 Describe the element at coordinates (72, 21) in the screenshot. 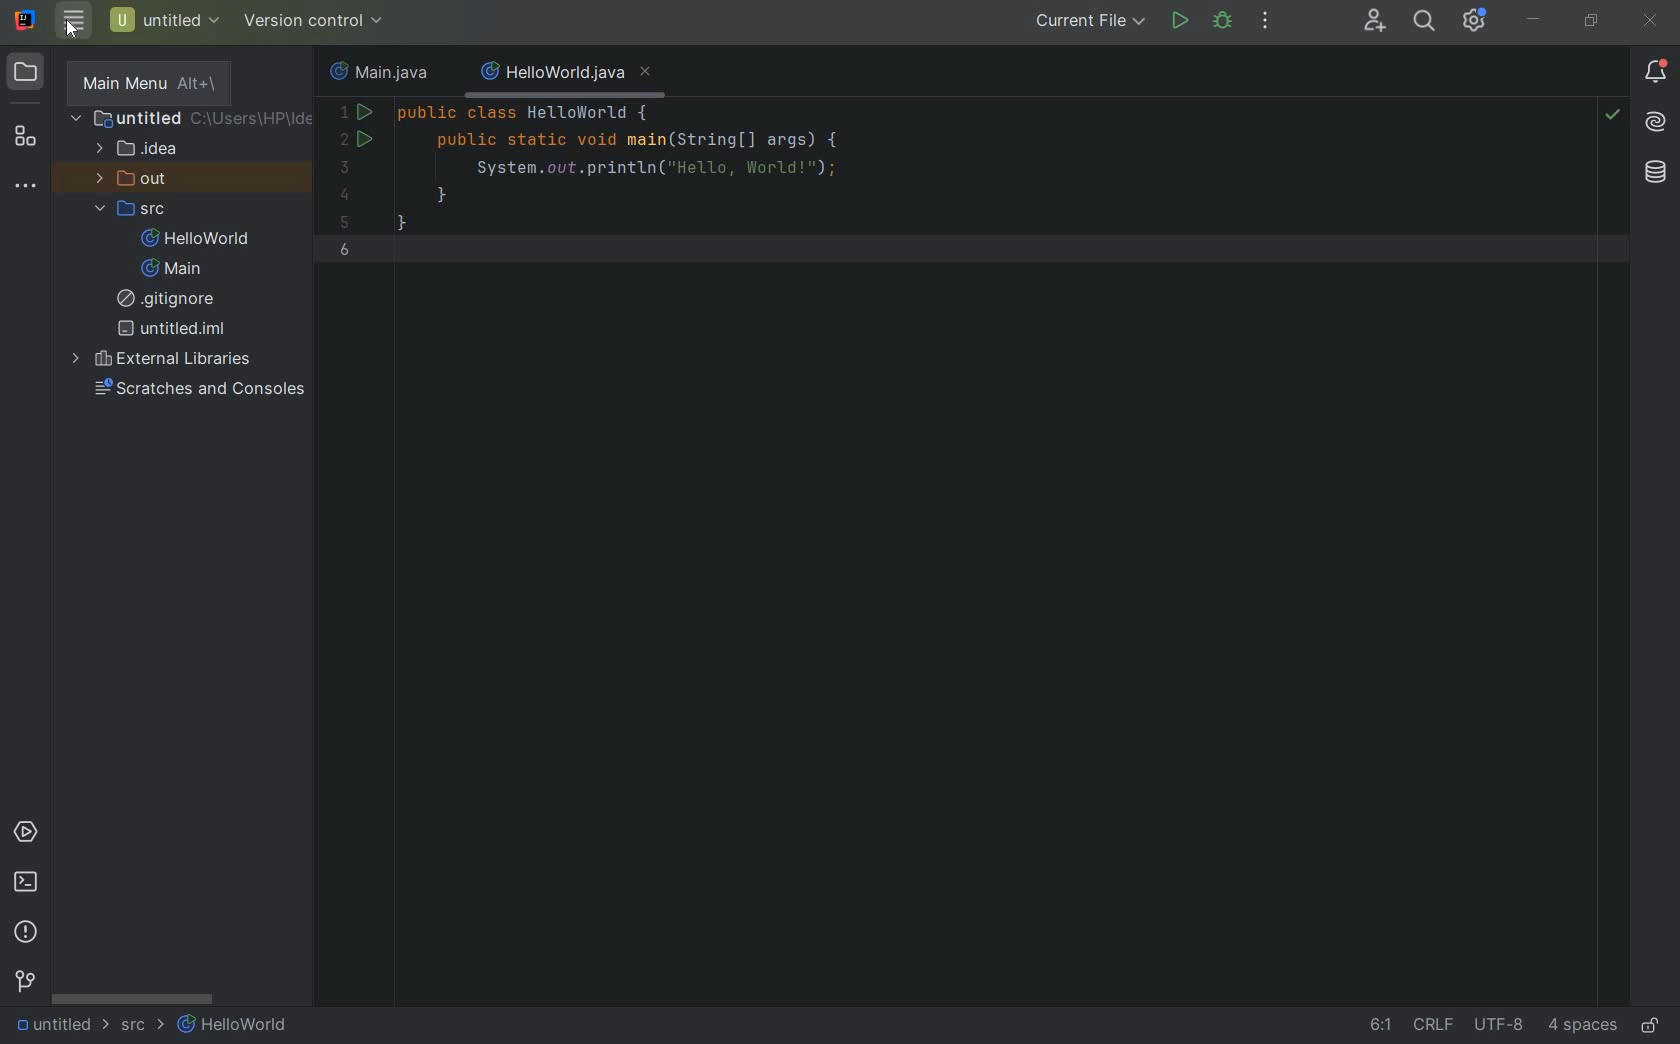

I see `MAIN MENU` at that location.